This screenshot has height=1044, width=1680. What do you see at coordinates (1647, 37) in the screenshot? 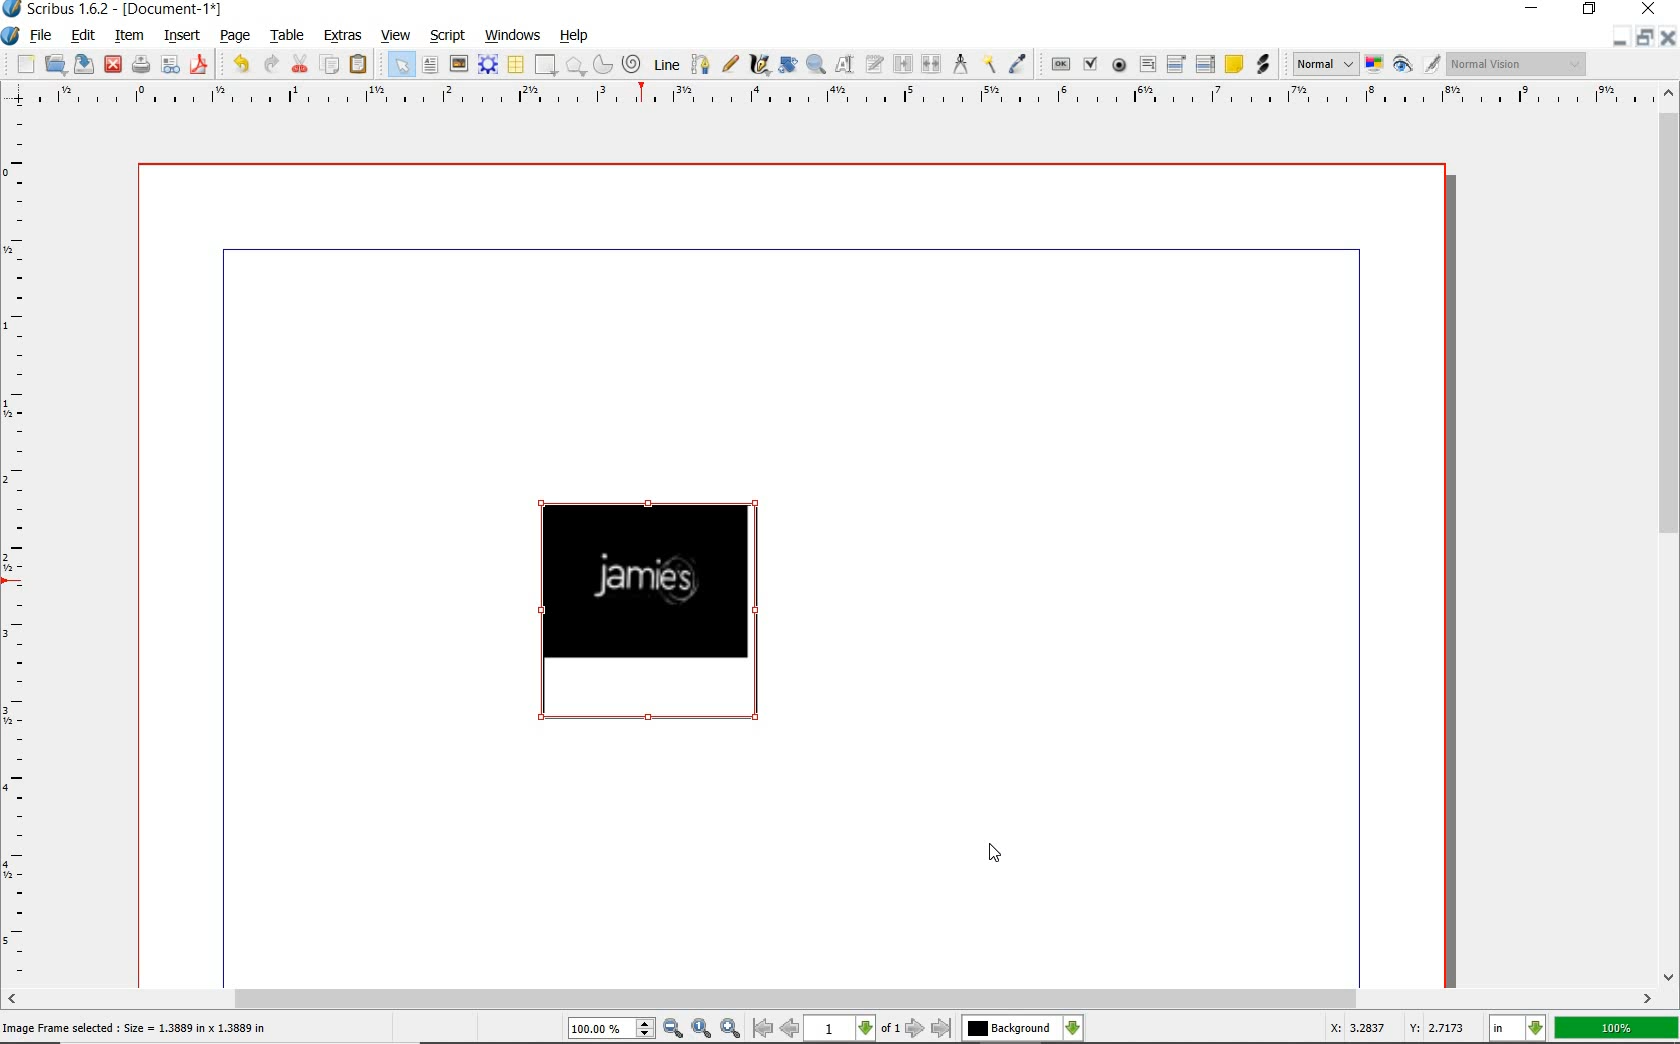
I see `RESTORE` at bounding box center [1647, 37].